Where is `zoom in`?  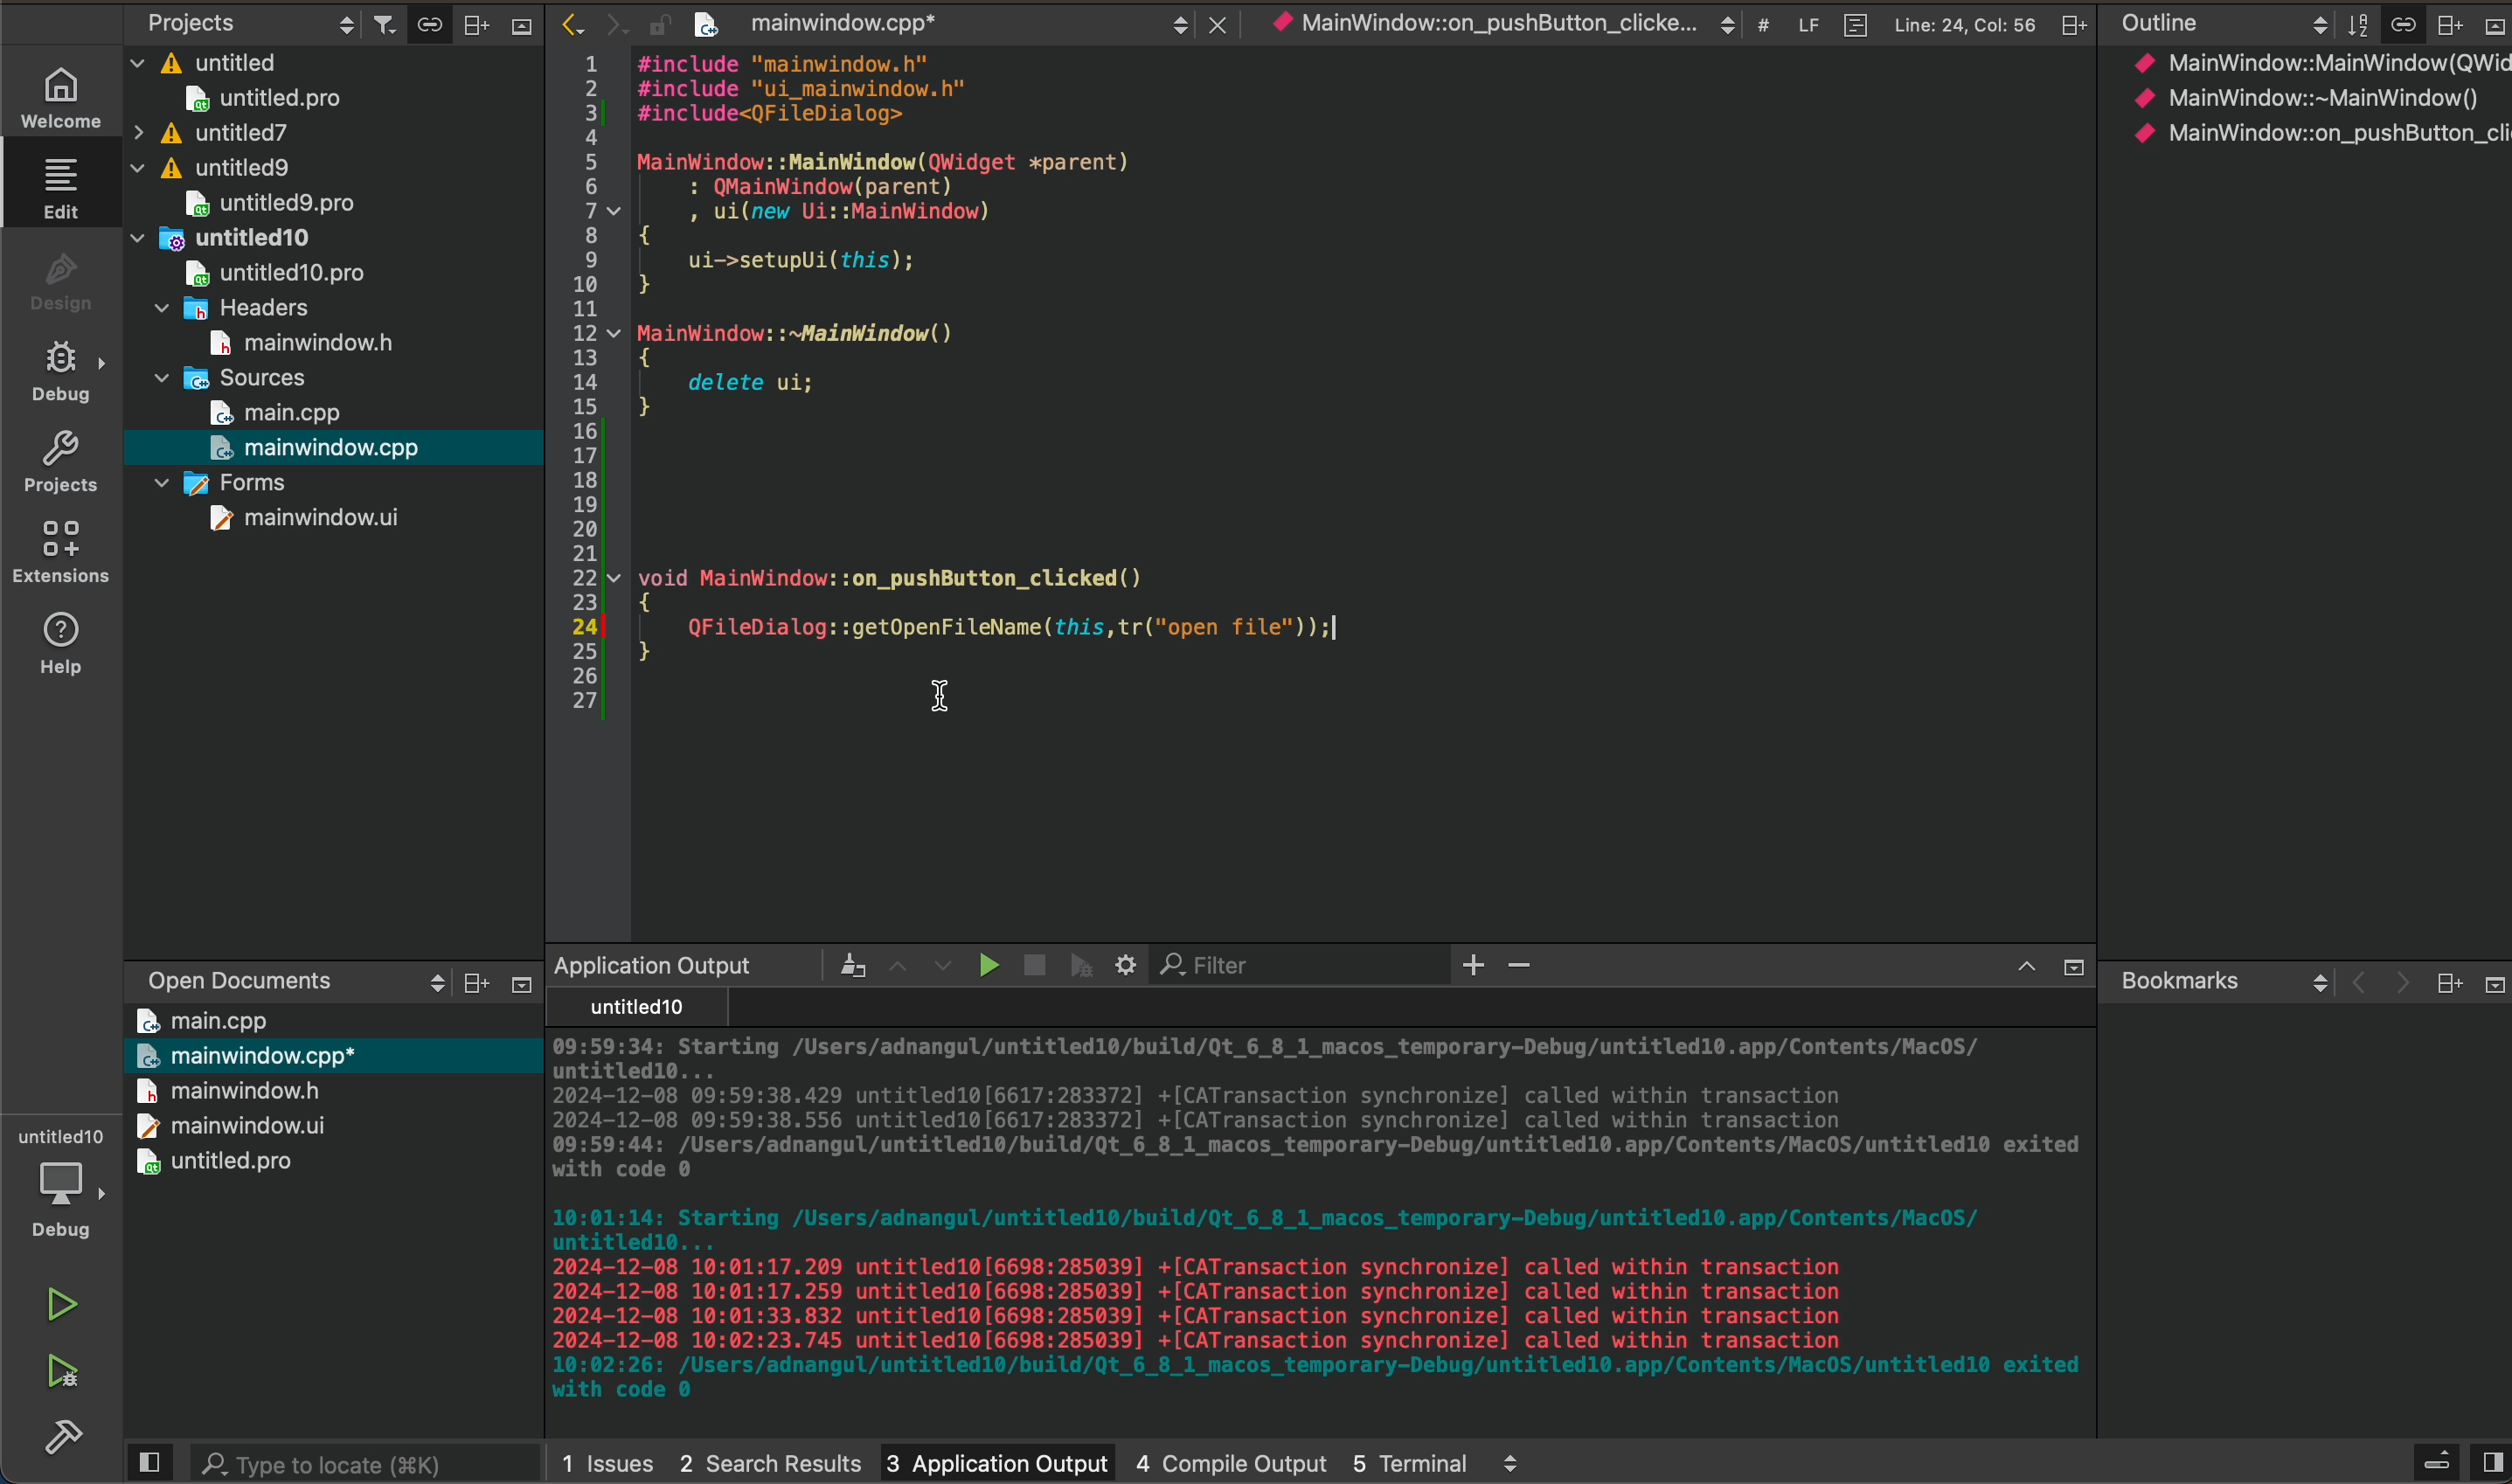 zoom in is located at coordinates (1475, 967).